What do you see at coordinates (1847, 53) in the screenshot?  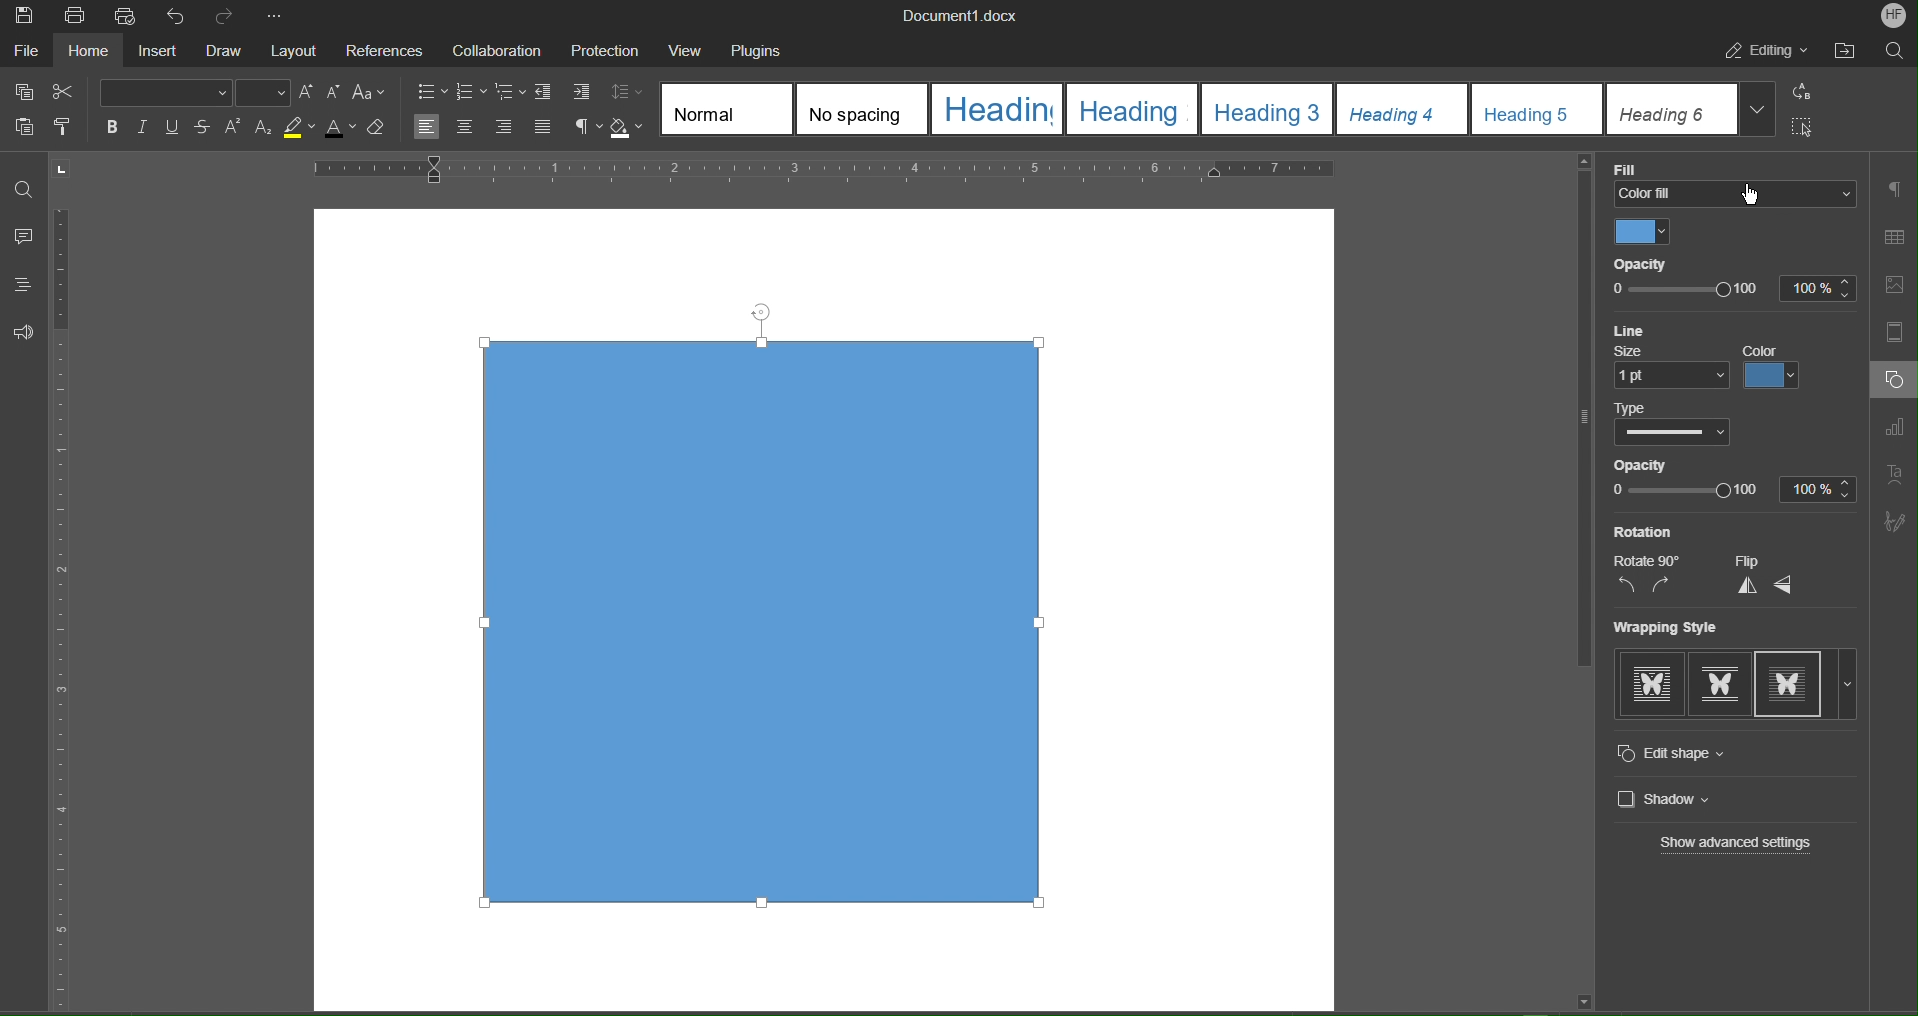 I see `Open File Location` at bounding box center [1847, 53].